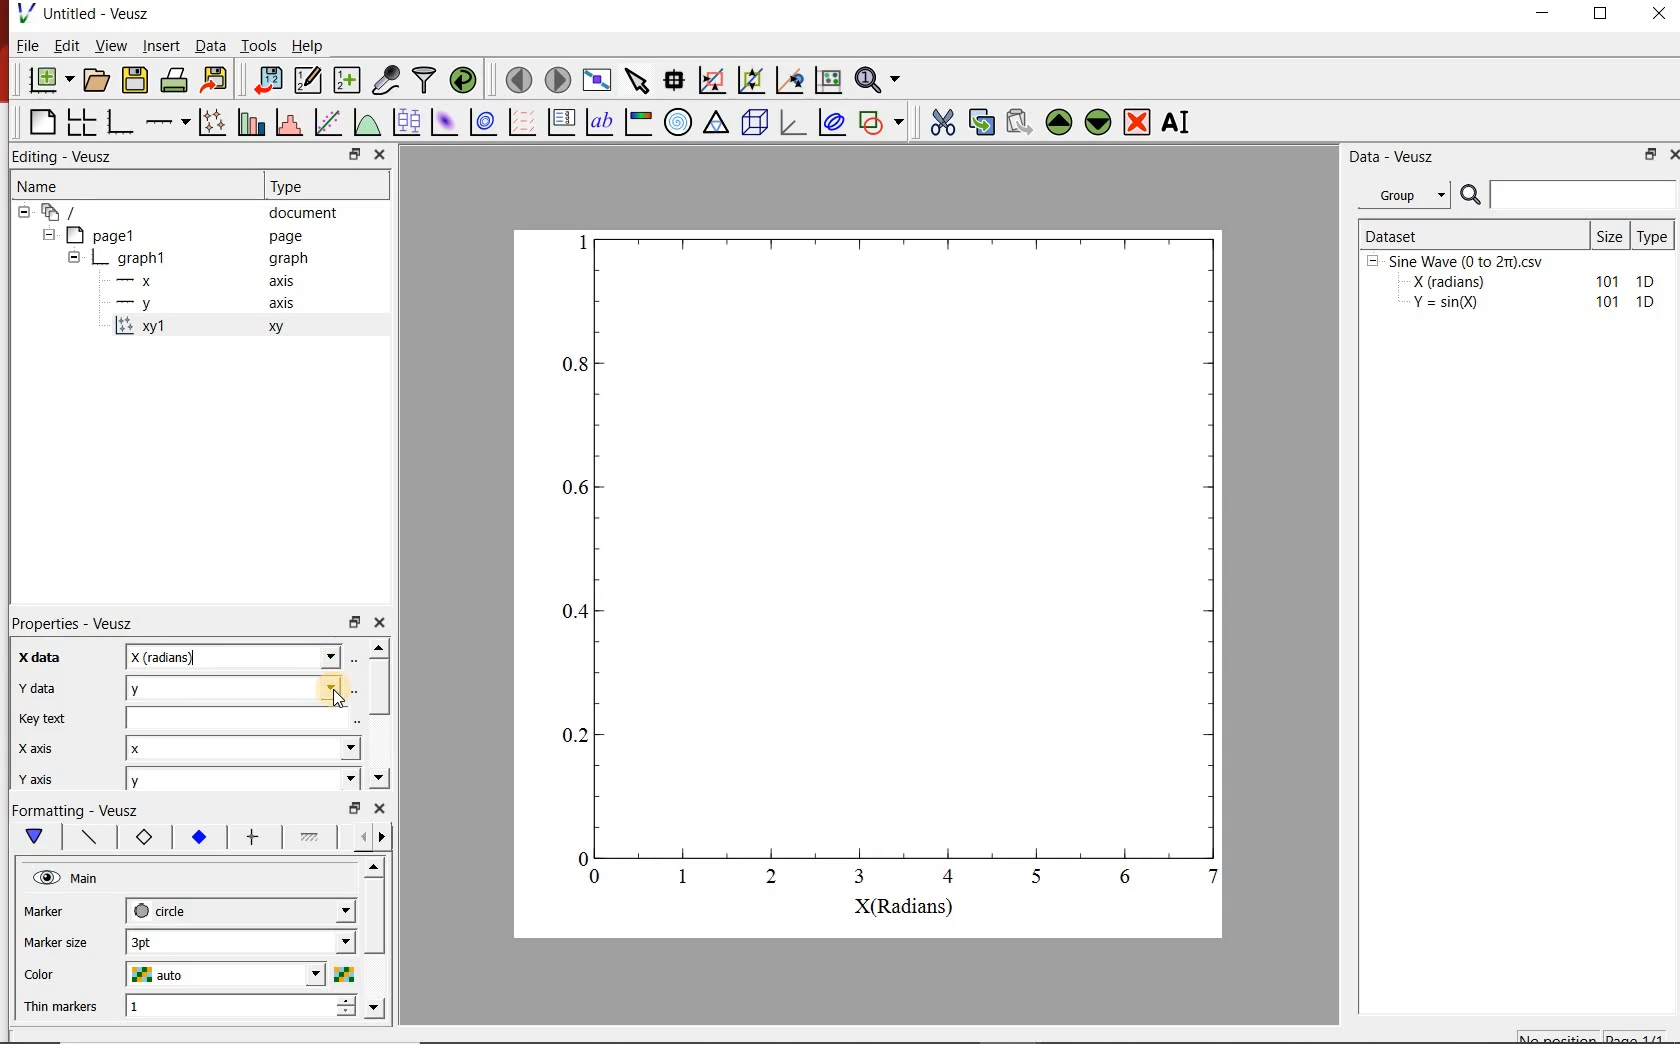  I want to click on remove, so click(1137, 122).